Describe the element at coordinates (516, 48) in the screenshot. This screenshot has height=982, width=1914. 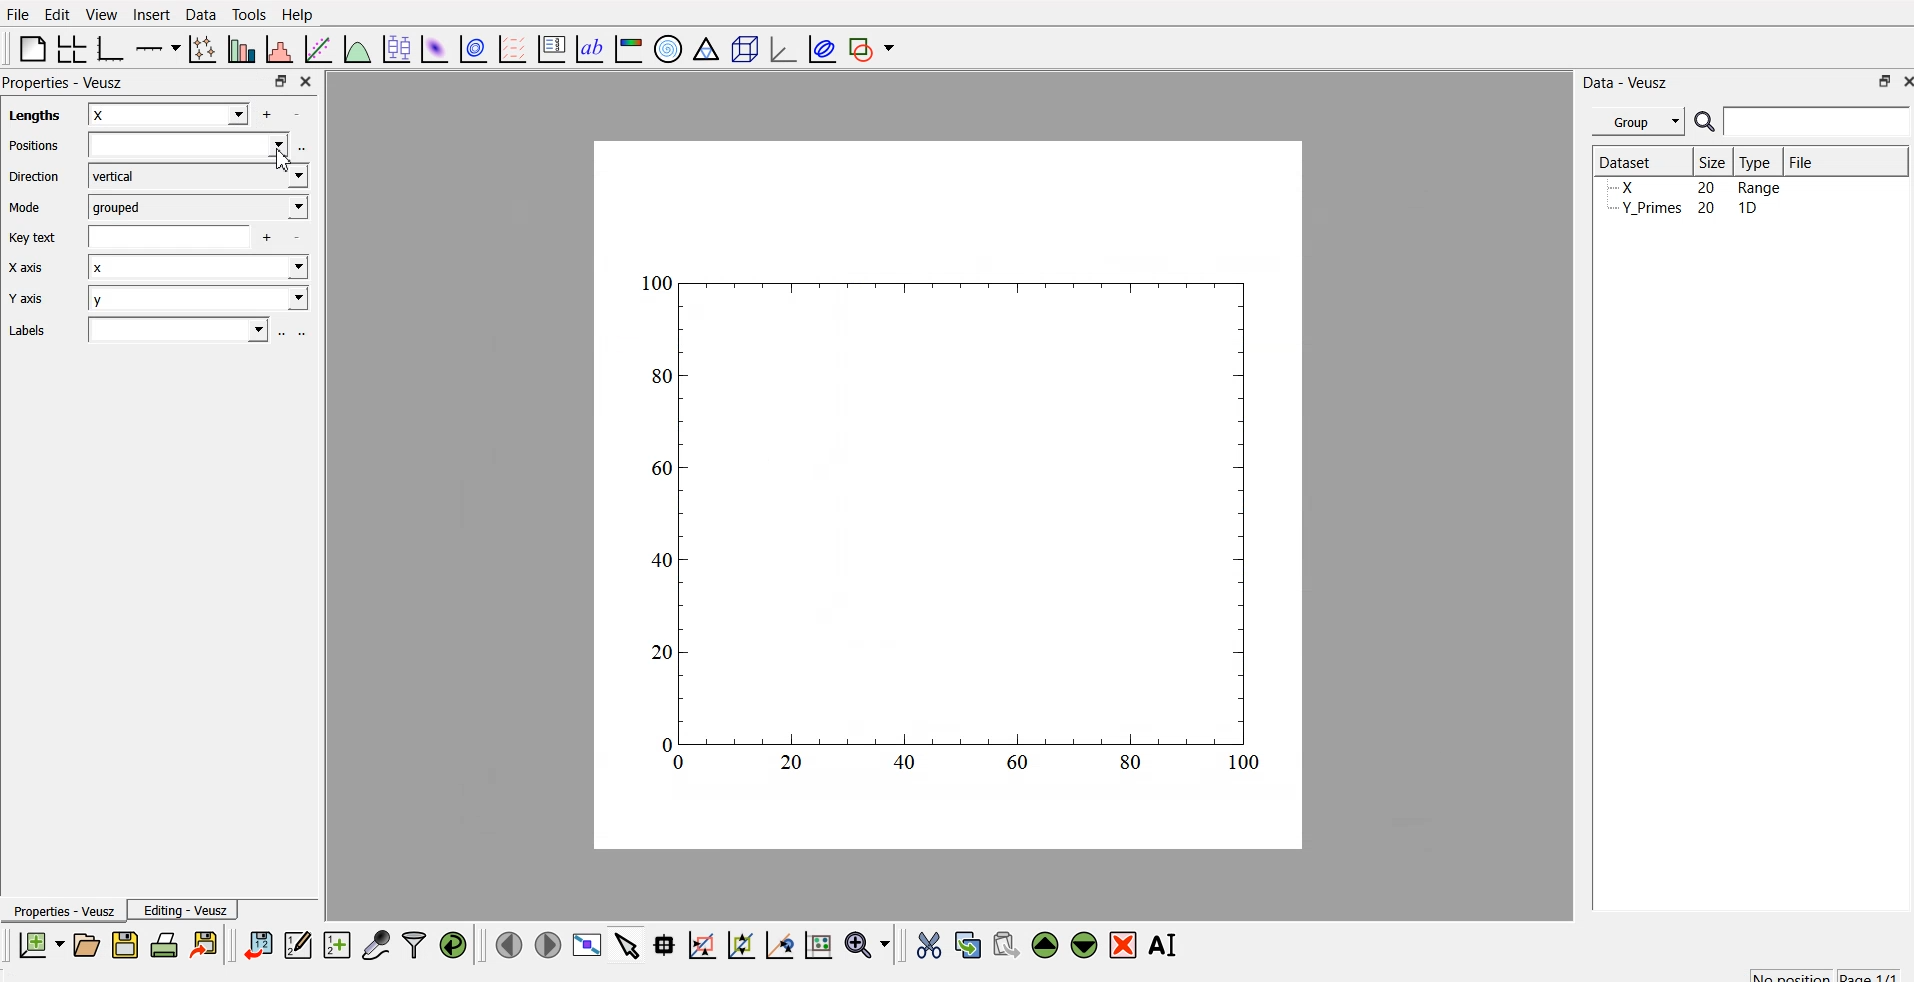
I see `plot a vector field` at that location.